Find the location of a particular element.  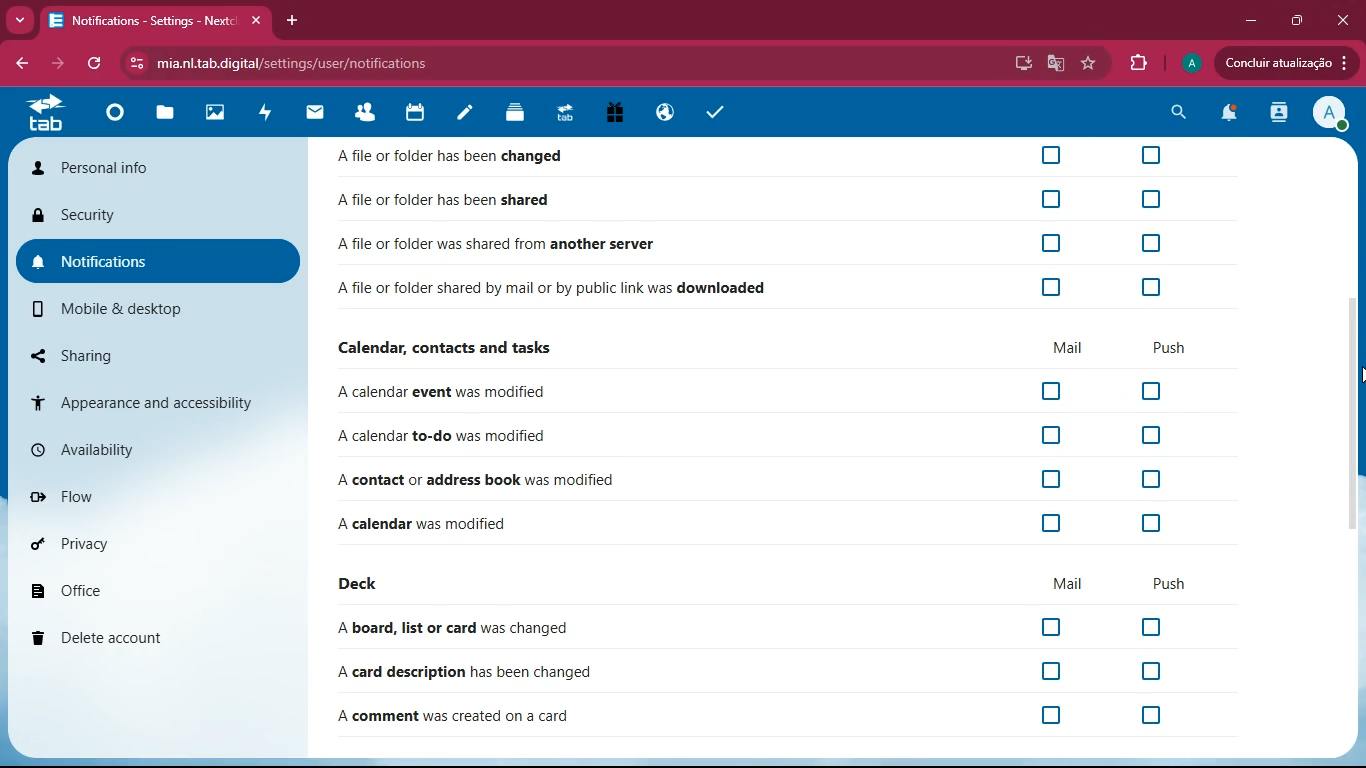

add tab is located at coordinates (289, 20).